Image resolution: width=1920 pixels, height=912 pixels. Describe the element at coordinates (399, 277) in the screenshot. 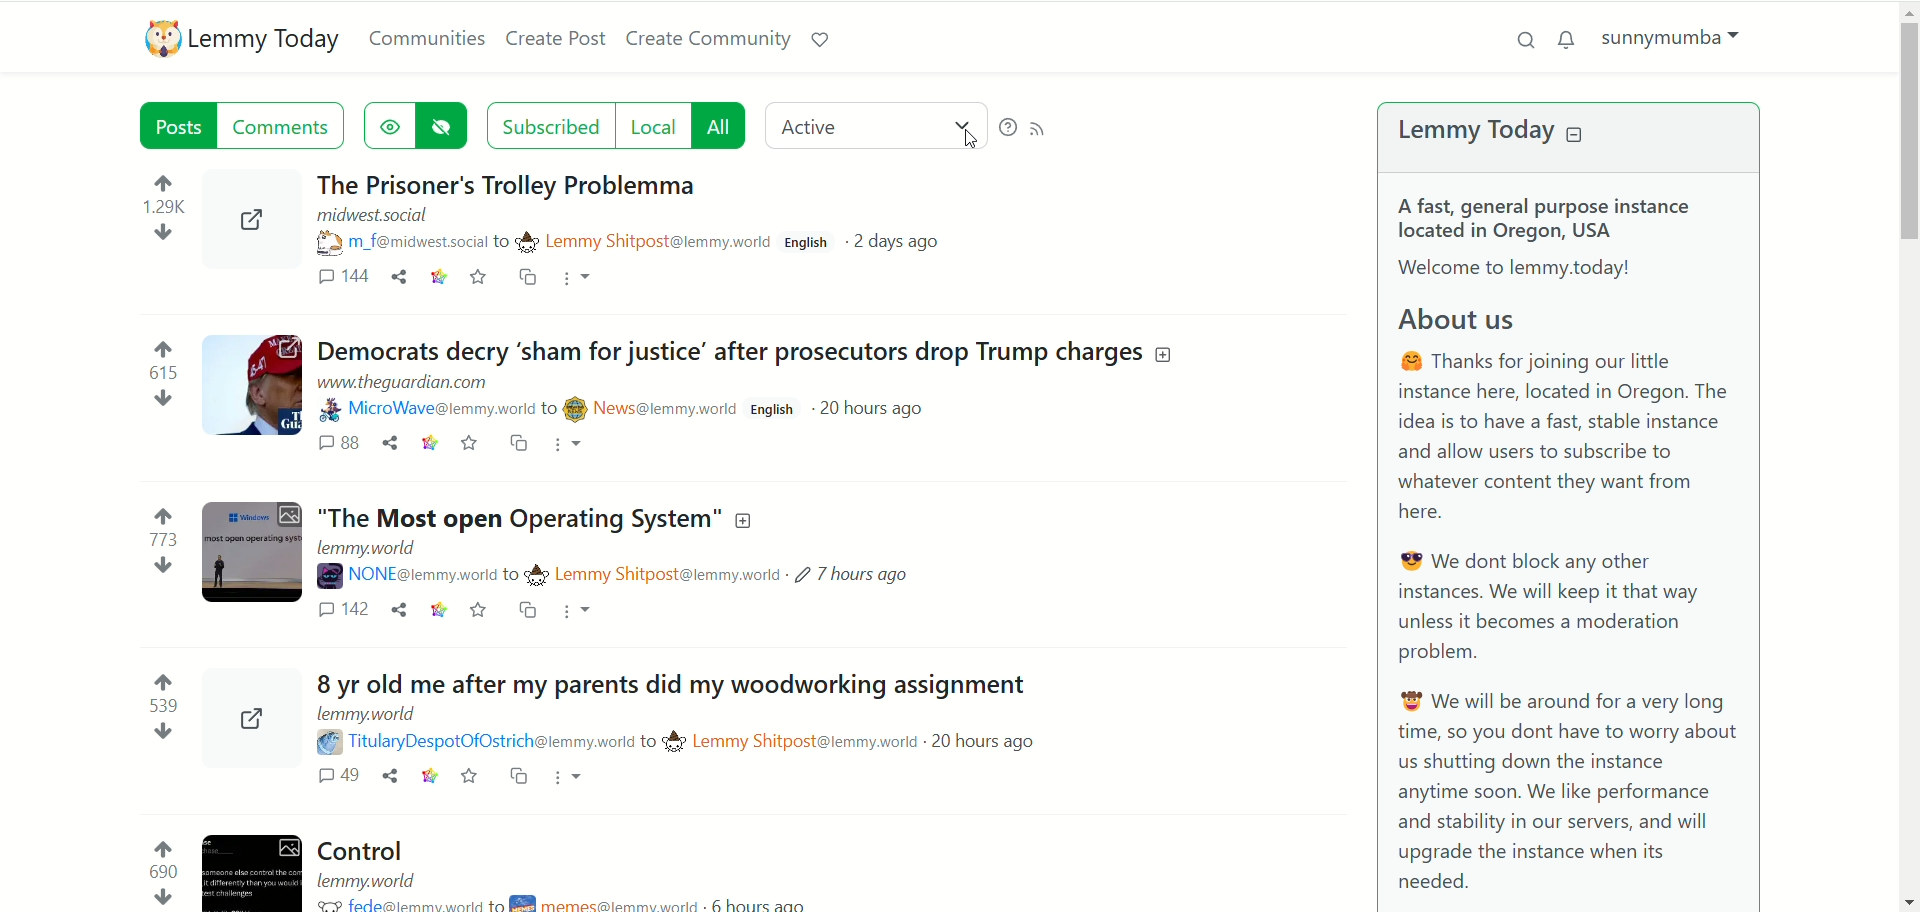

I see `share` at that location.